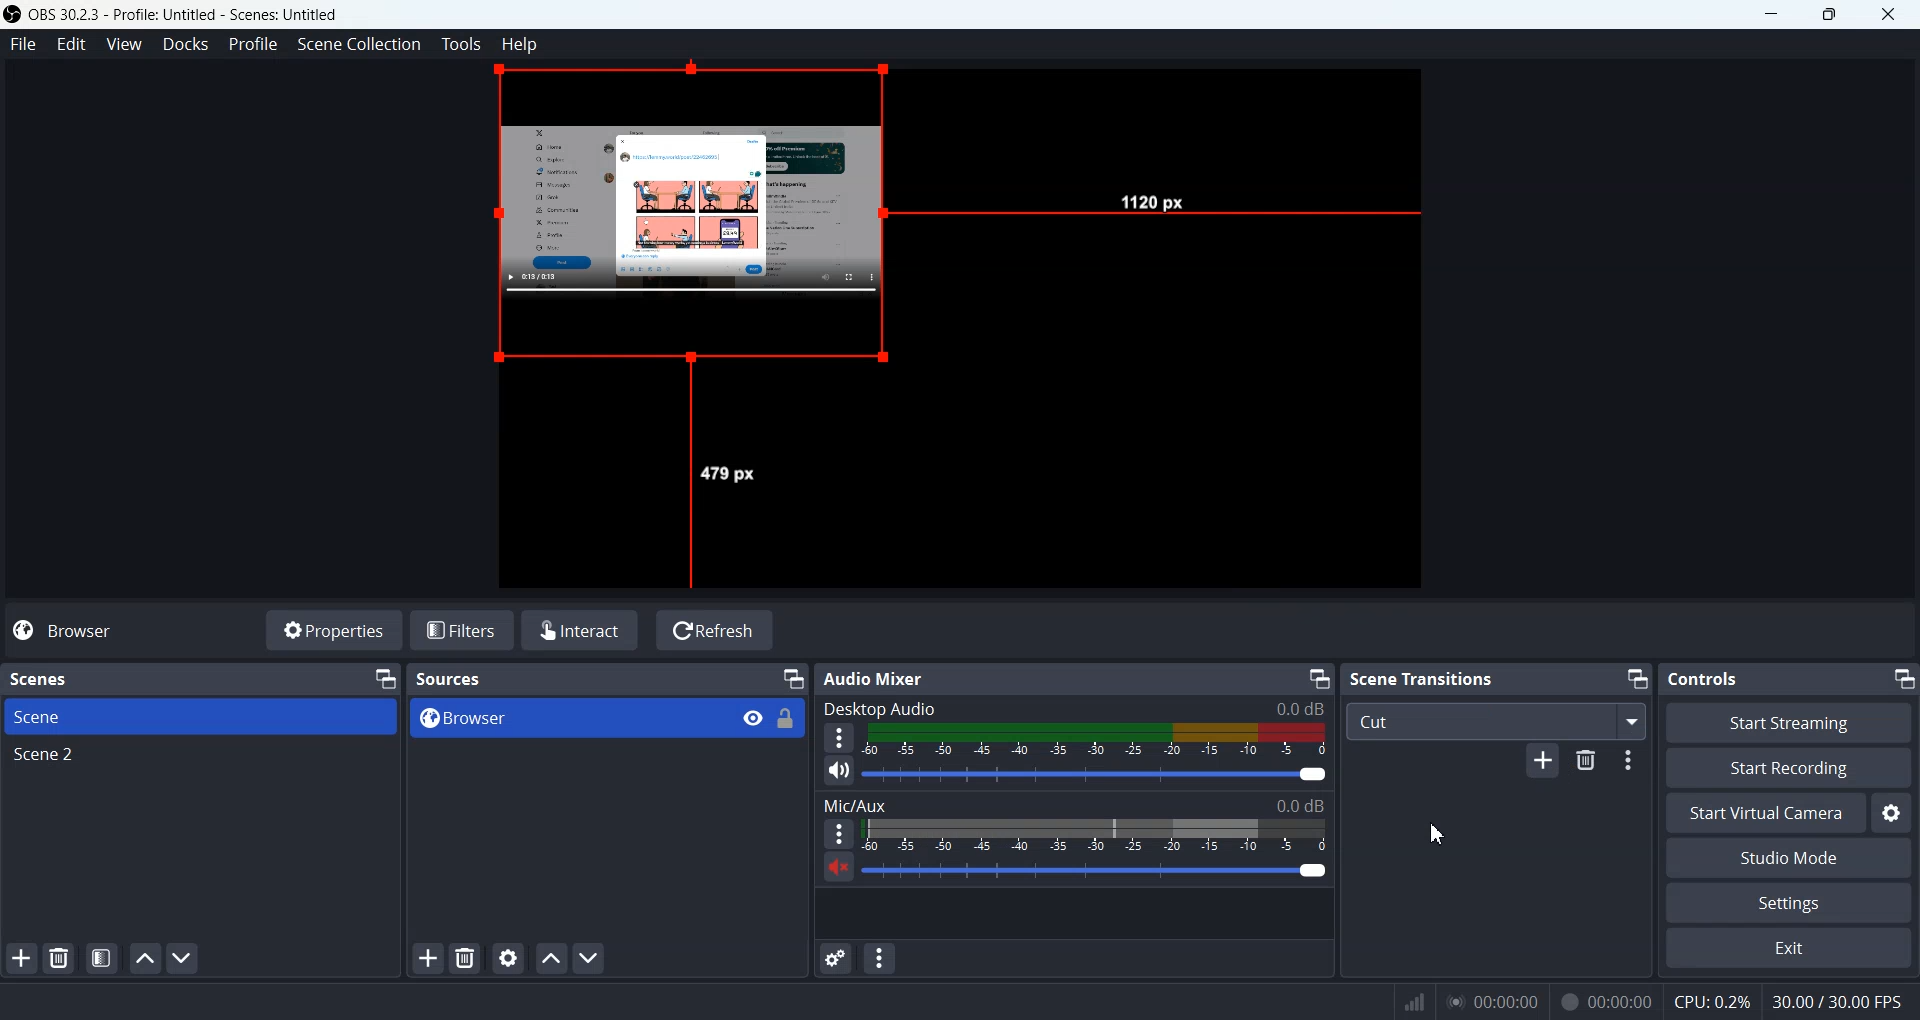  I want to click on Volume Adjuster, so click(1095, 872).